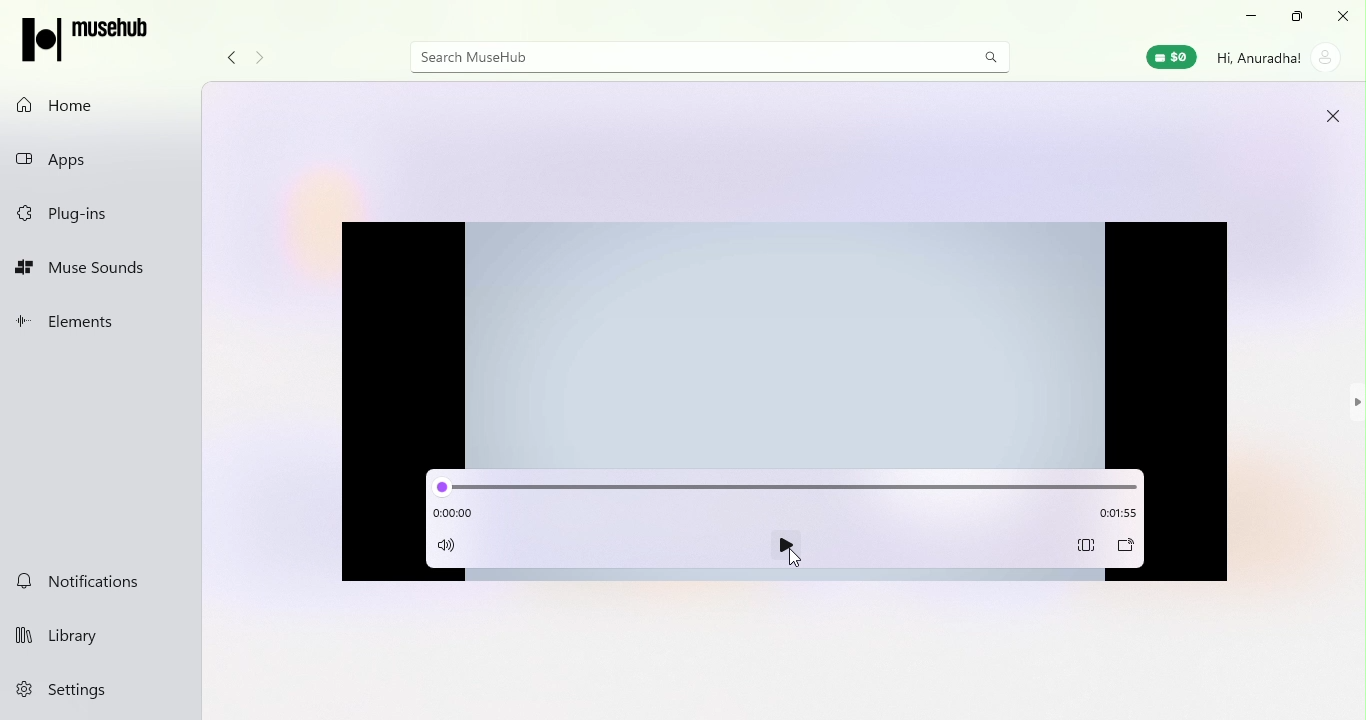  Describe the element at coordinates (790, 562) in the screenshot. I see `cursor` at that location.